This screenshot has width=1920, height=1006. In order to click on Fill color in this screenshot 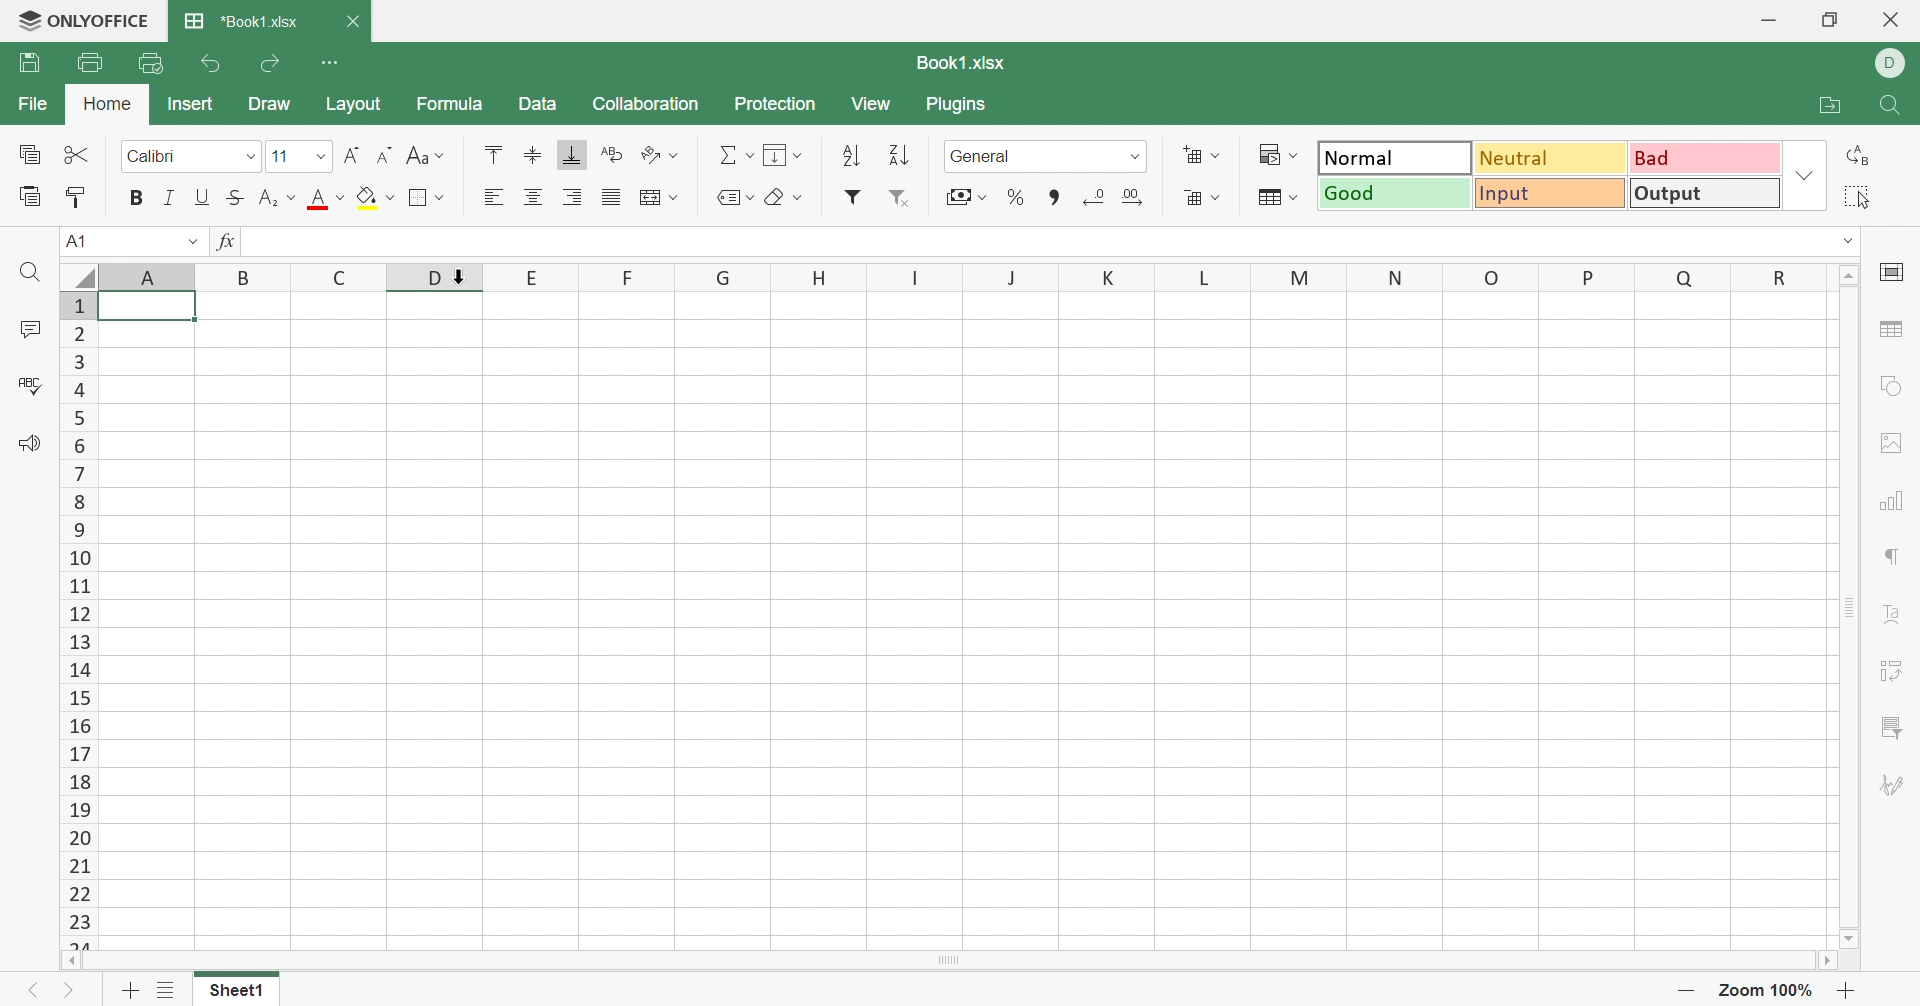, I will do `click(367, 198)`.